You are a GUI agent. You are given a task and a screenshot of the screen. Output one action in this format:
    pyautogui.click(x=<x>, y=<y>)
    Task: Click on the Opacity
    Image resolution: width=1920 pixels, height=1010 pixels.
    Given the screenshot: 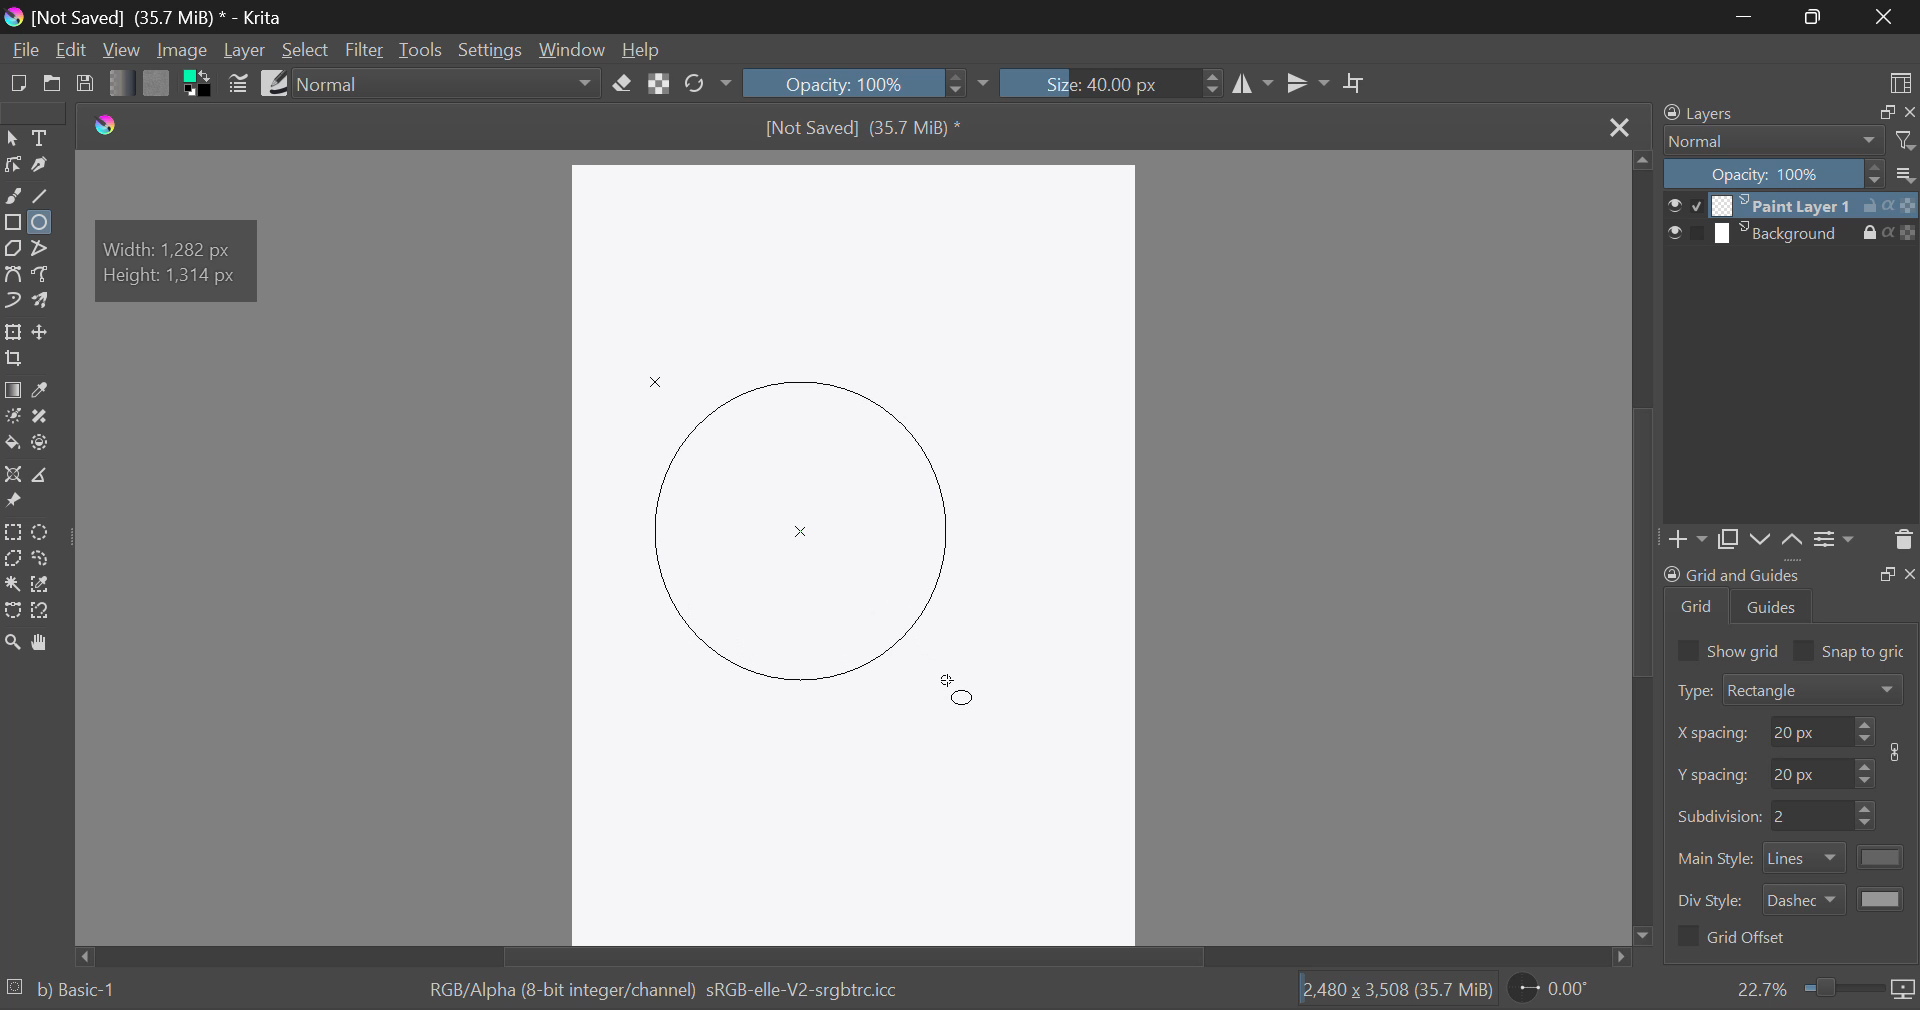 What is the action you would take?
    pyautogui.click(x=868, y=83)
    